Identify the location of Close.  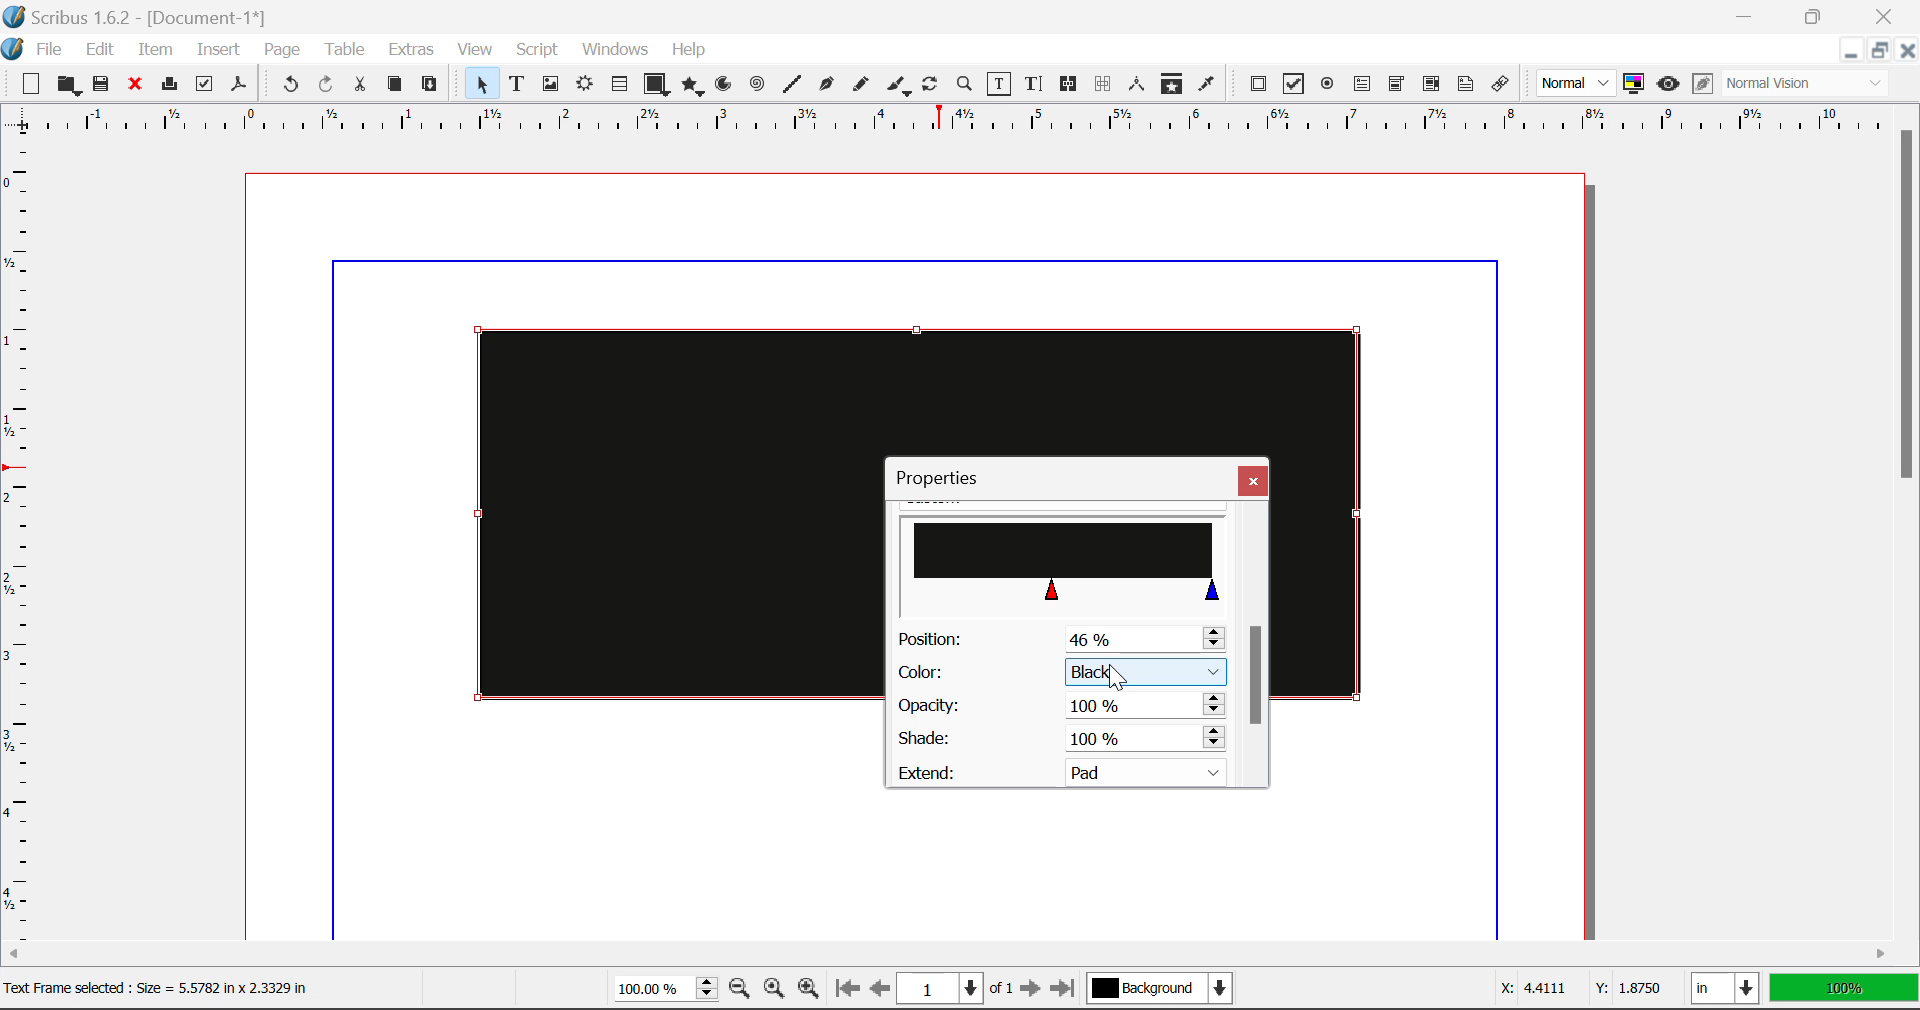
(1253, 480).